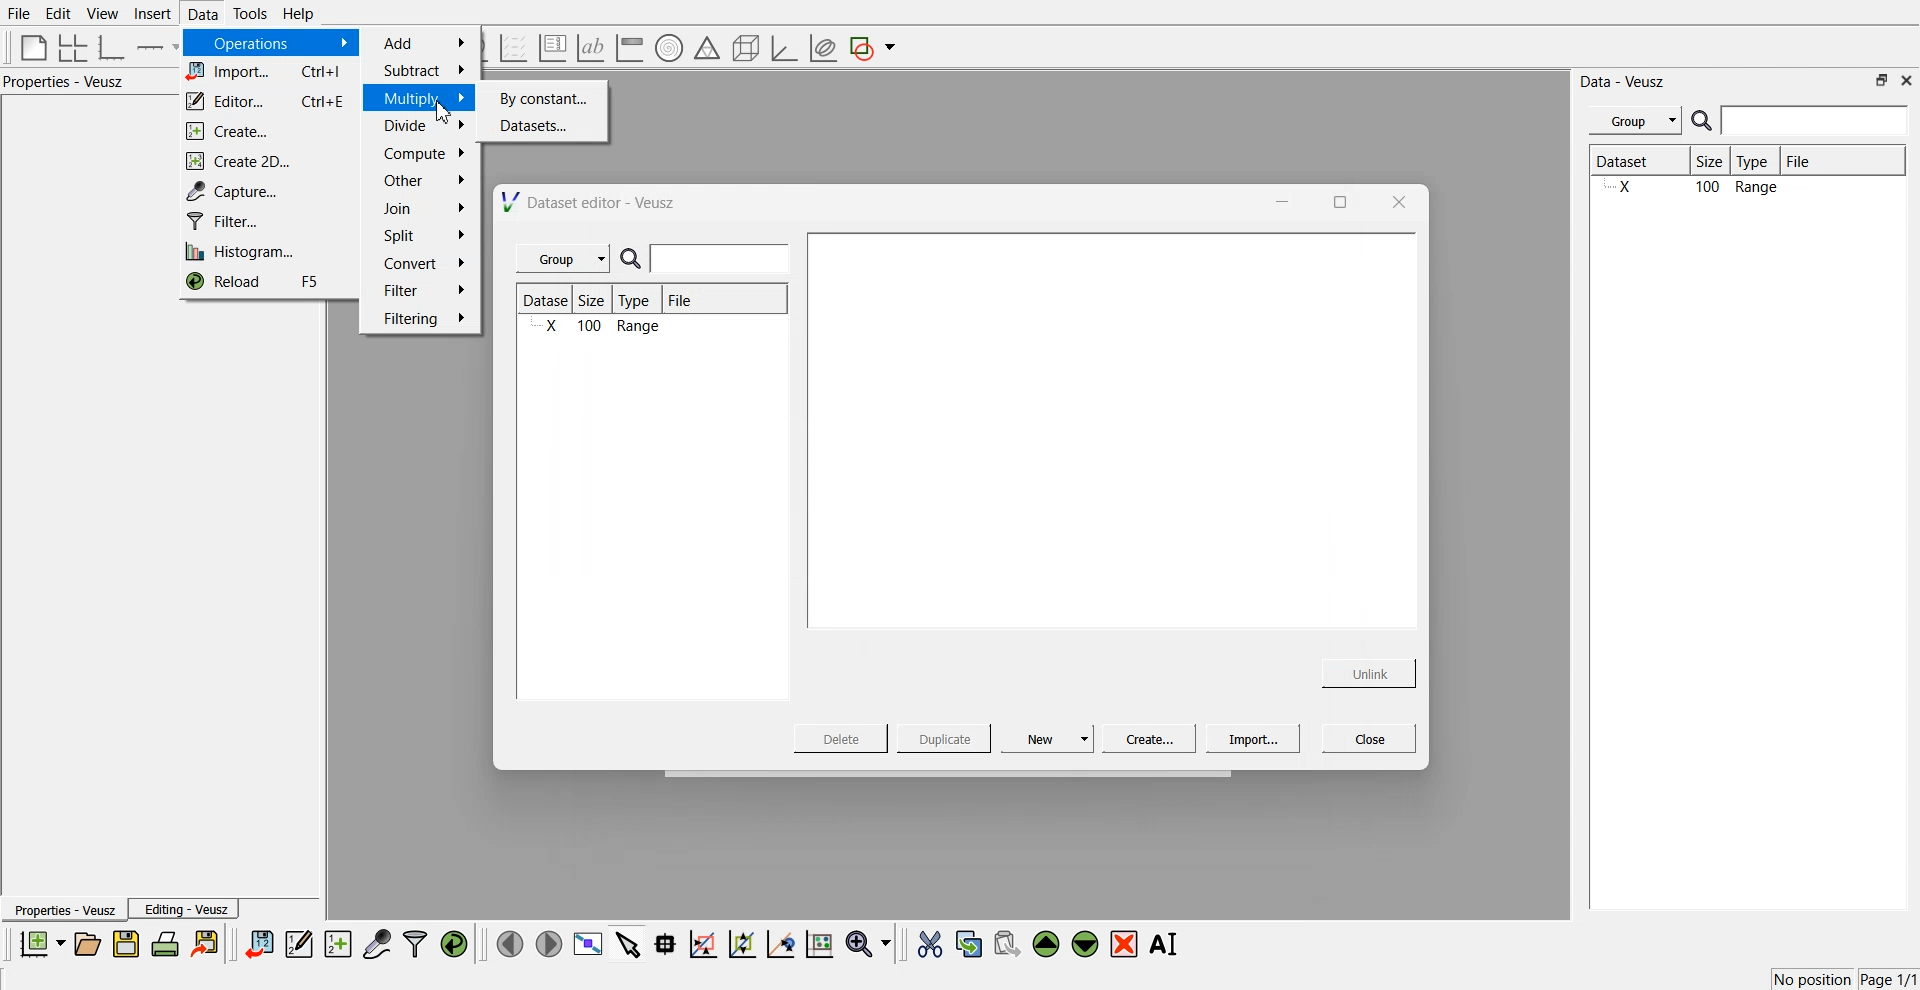 The height and width of the screenshot is (990, 1920). Describe the element at coordinates (588, 48) in the screenshot. I see `text label` at that location.